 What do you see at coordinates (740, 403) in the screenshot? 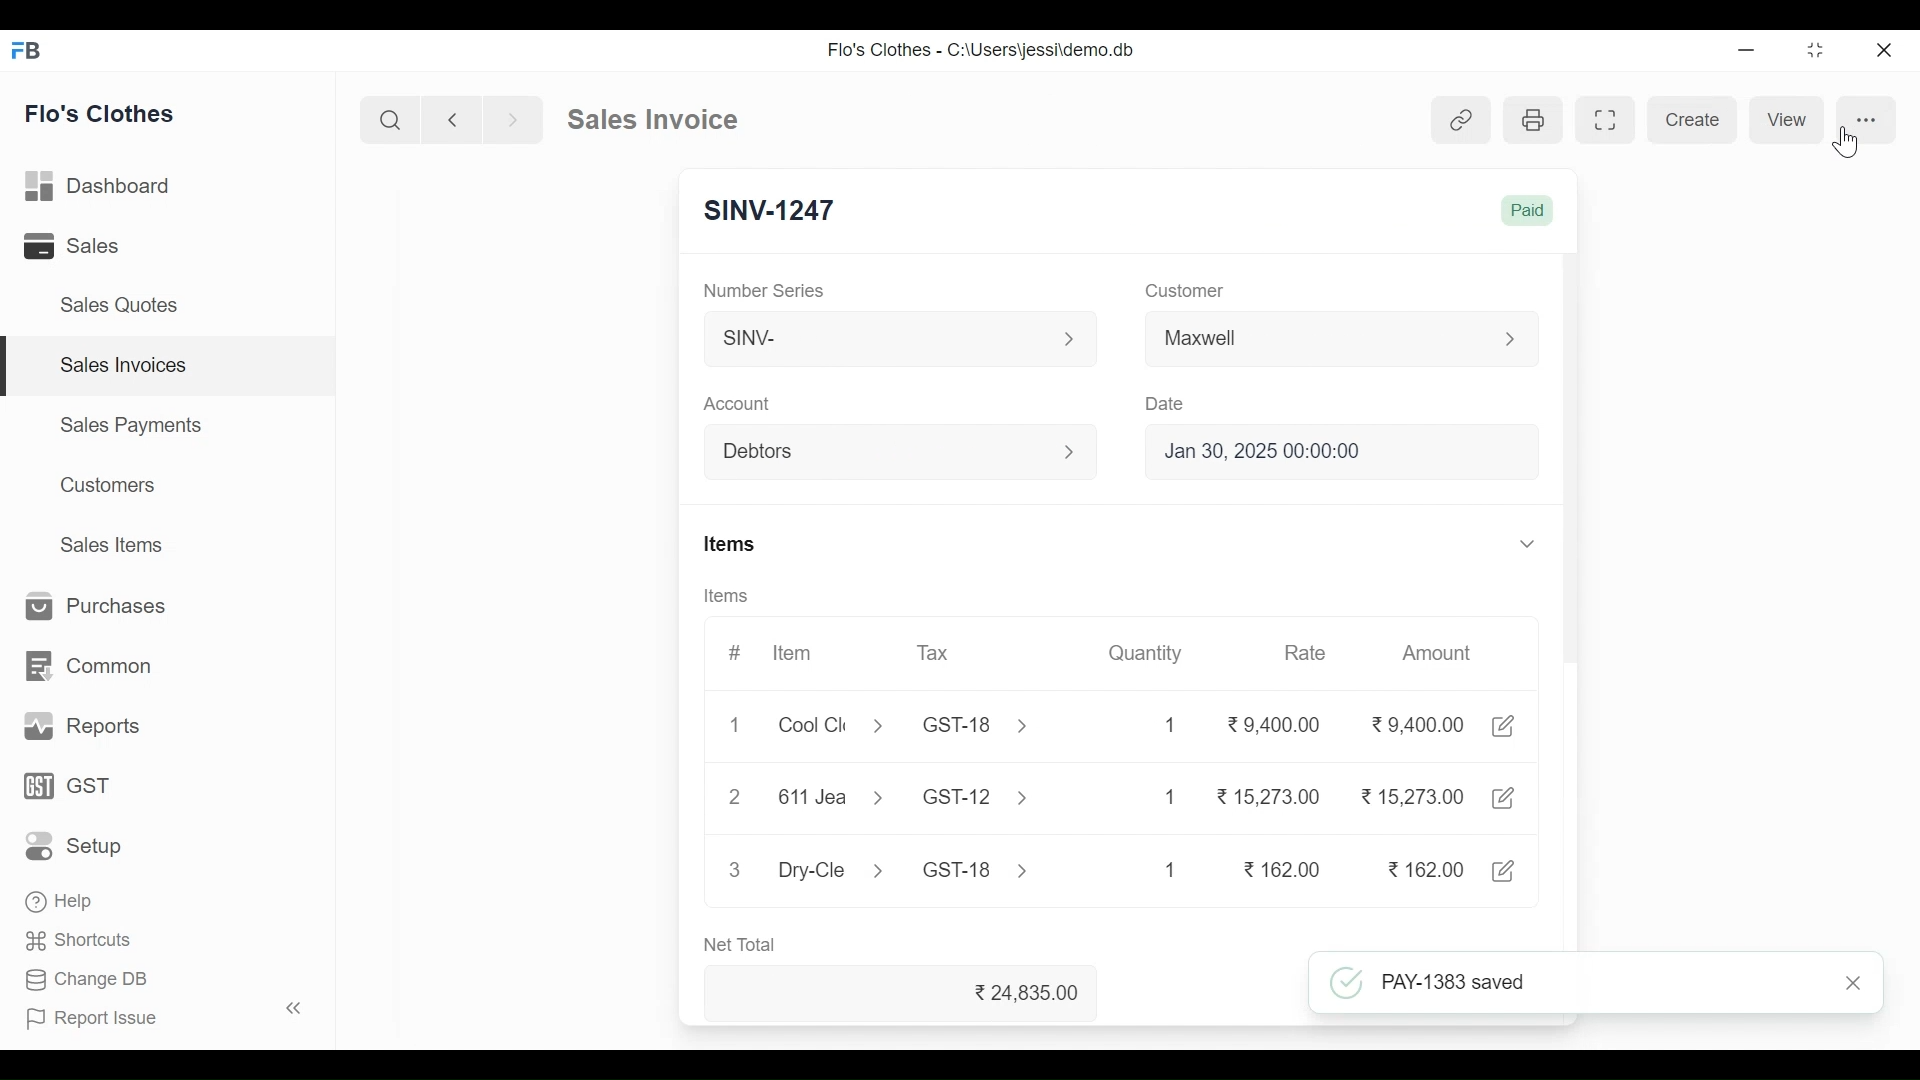
I see `Account` at bounding box center [740, 403].